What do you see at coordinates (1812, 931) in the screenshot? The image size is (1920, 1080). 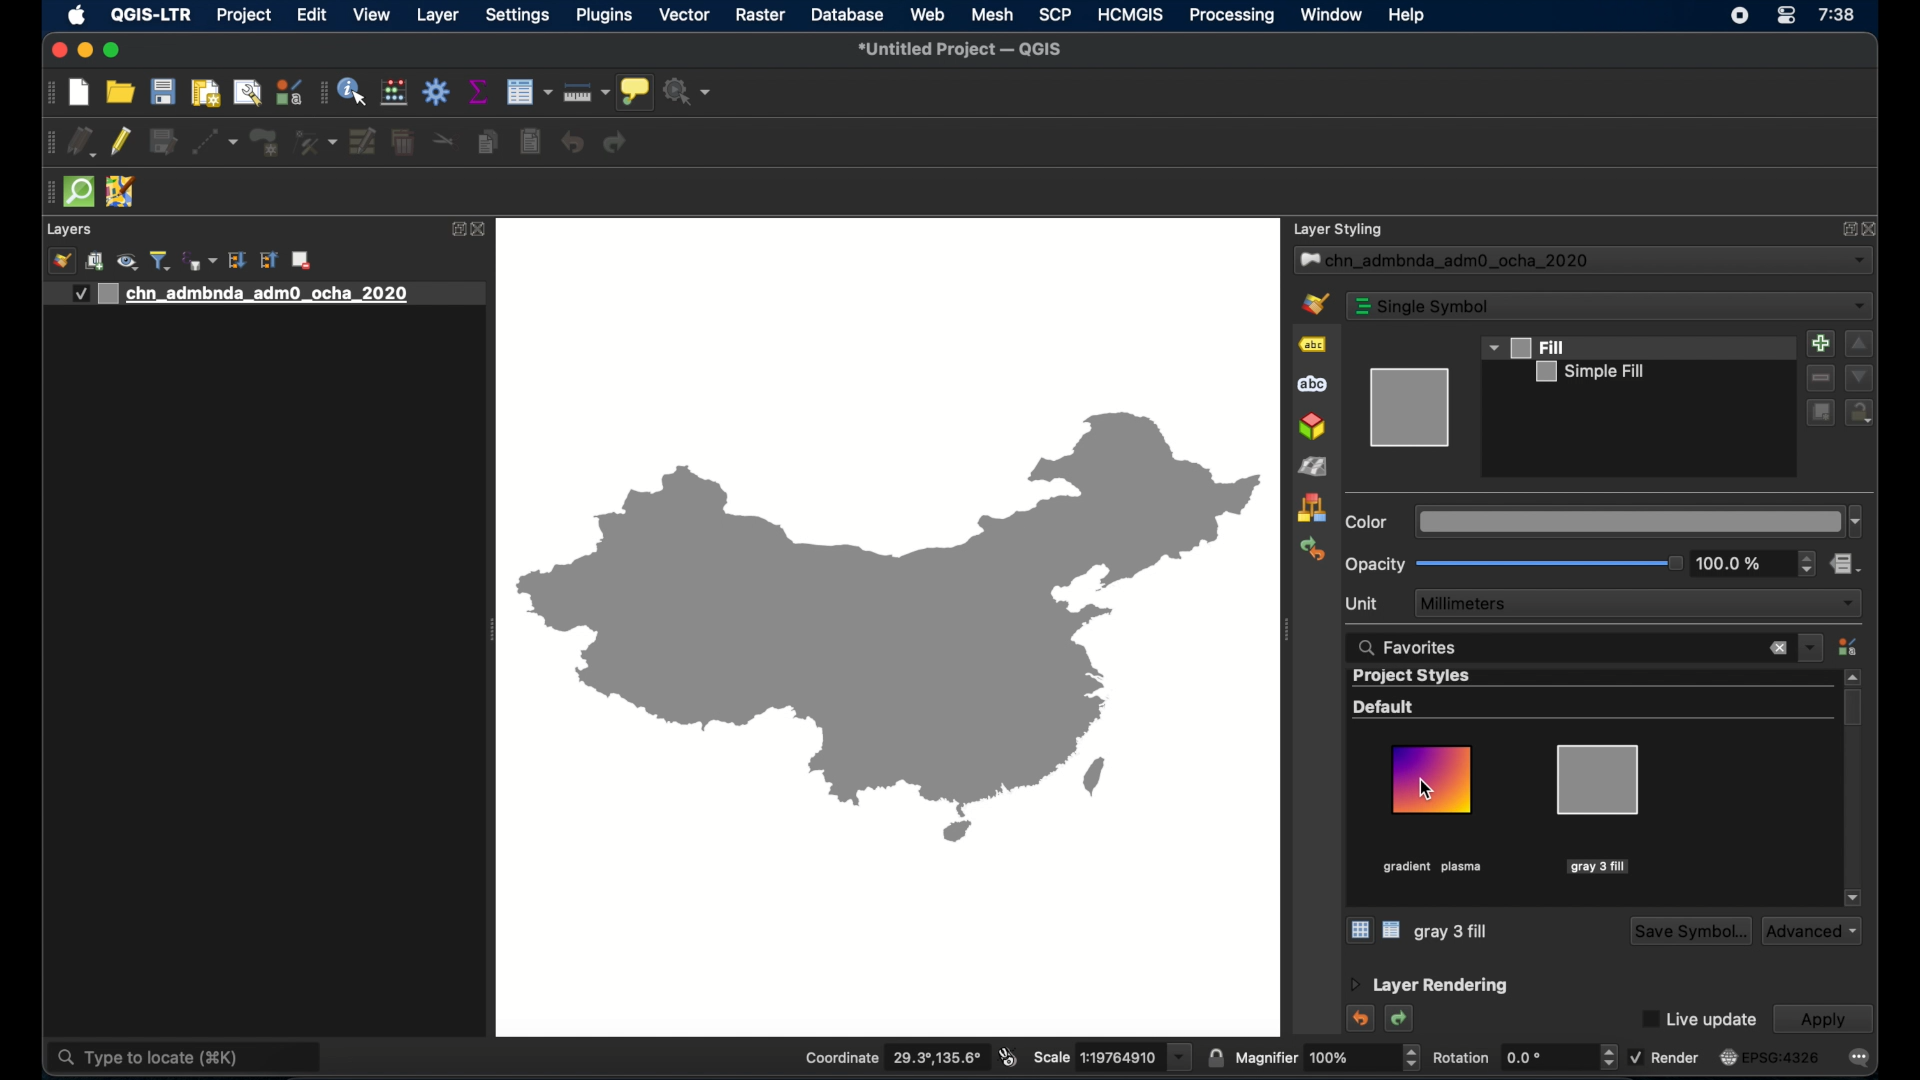 I see `advanced ` at bounding box center [1812, 931].